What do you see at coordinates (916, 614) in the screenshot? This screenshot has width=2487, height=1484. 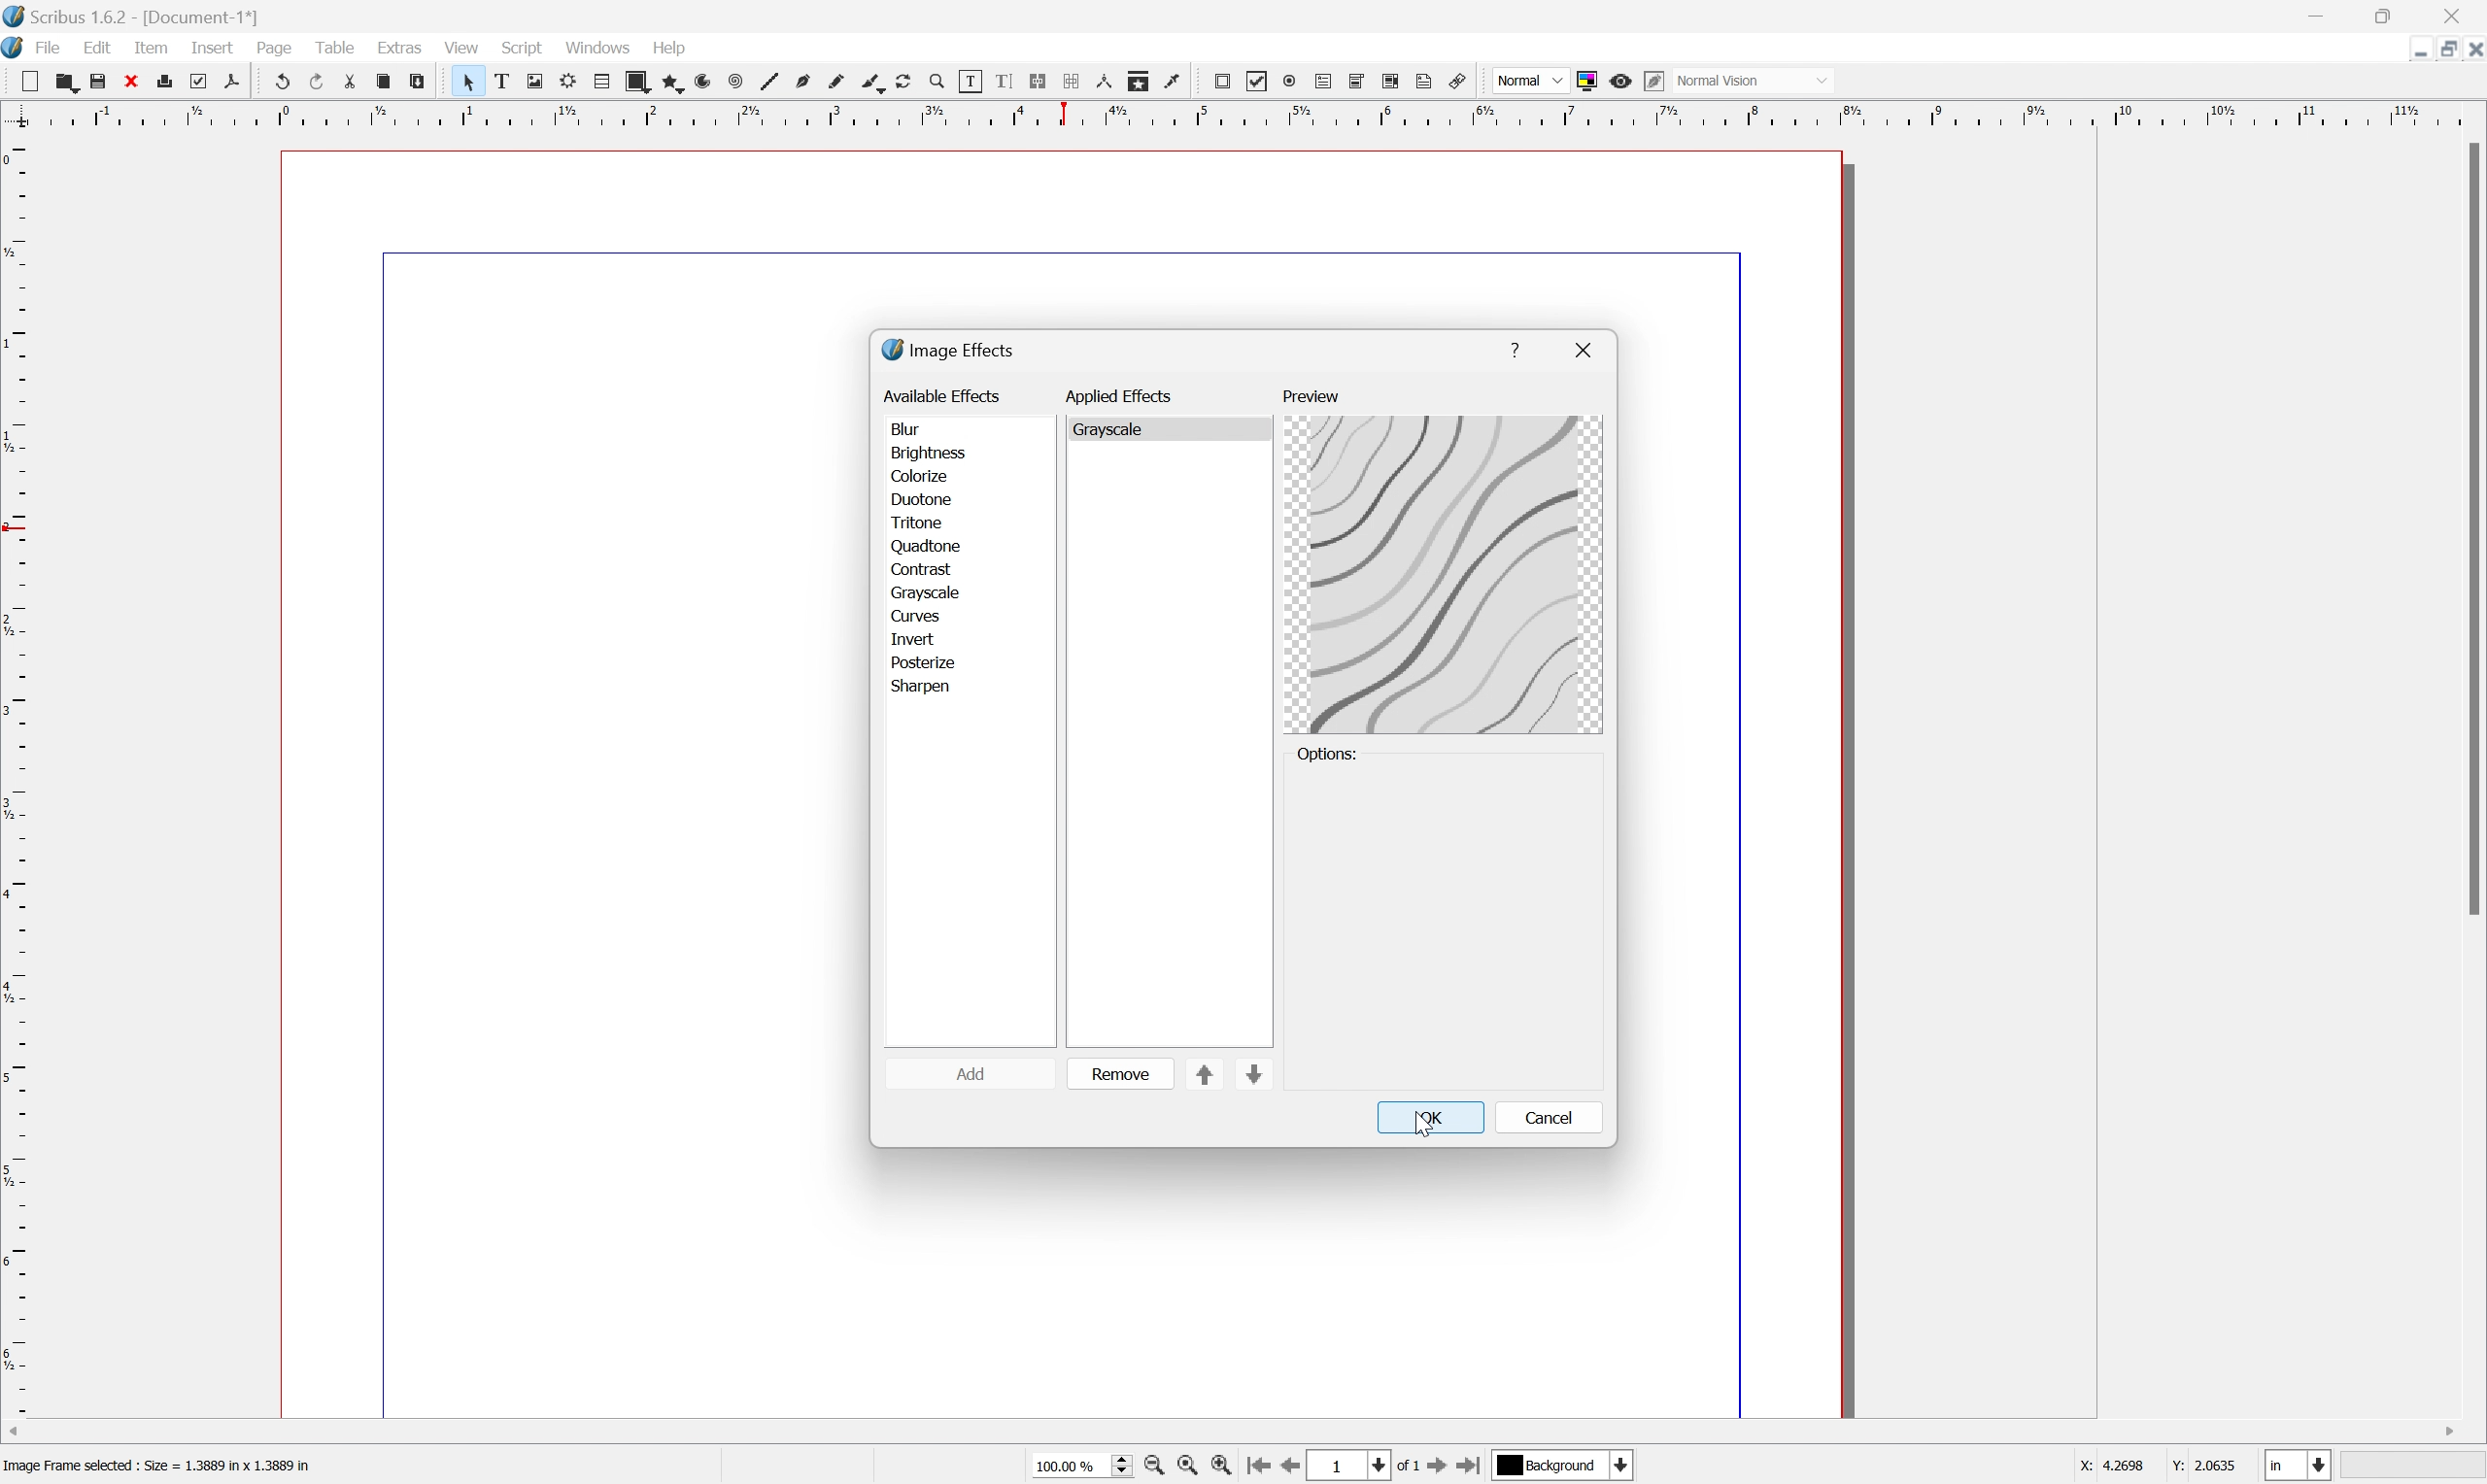 I see `curves` at bounding box center [916, 614].